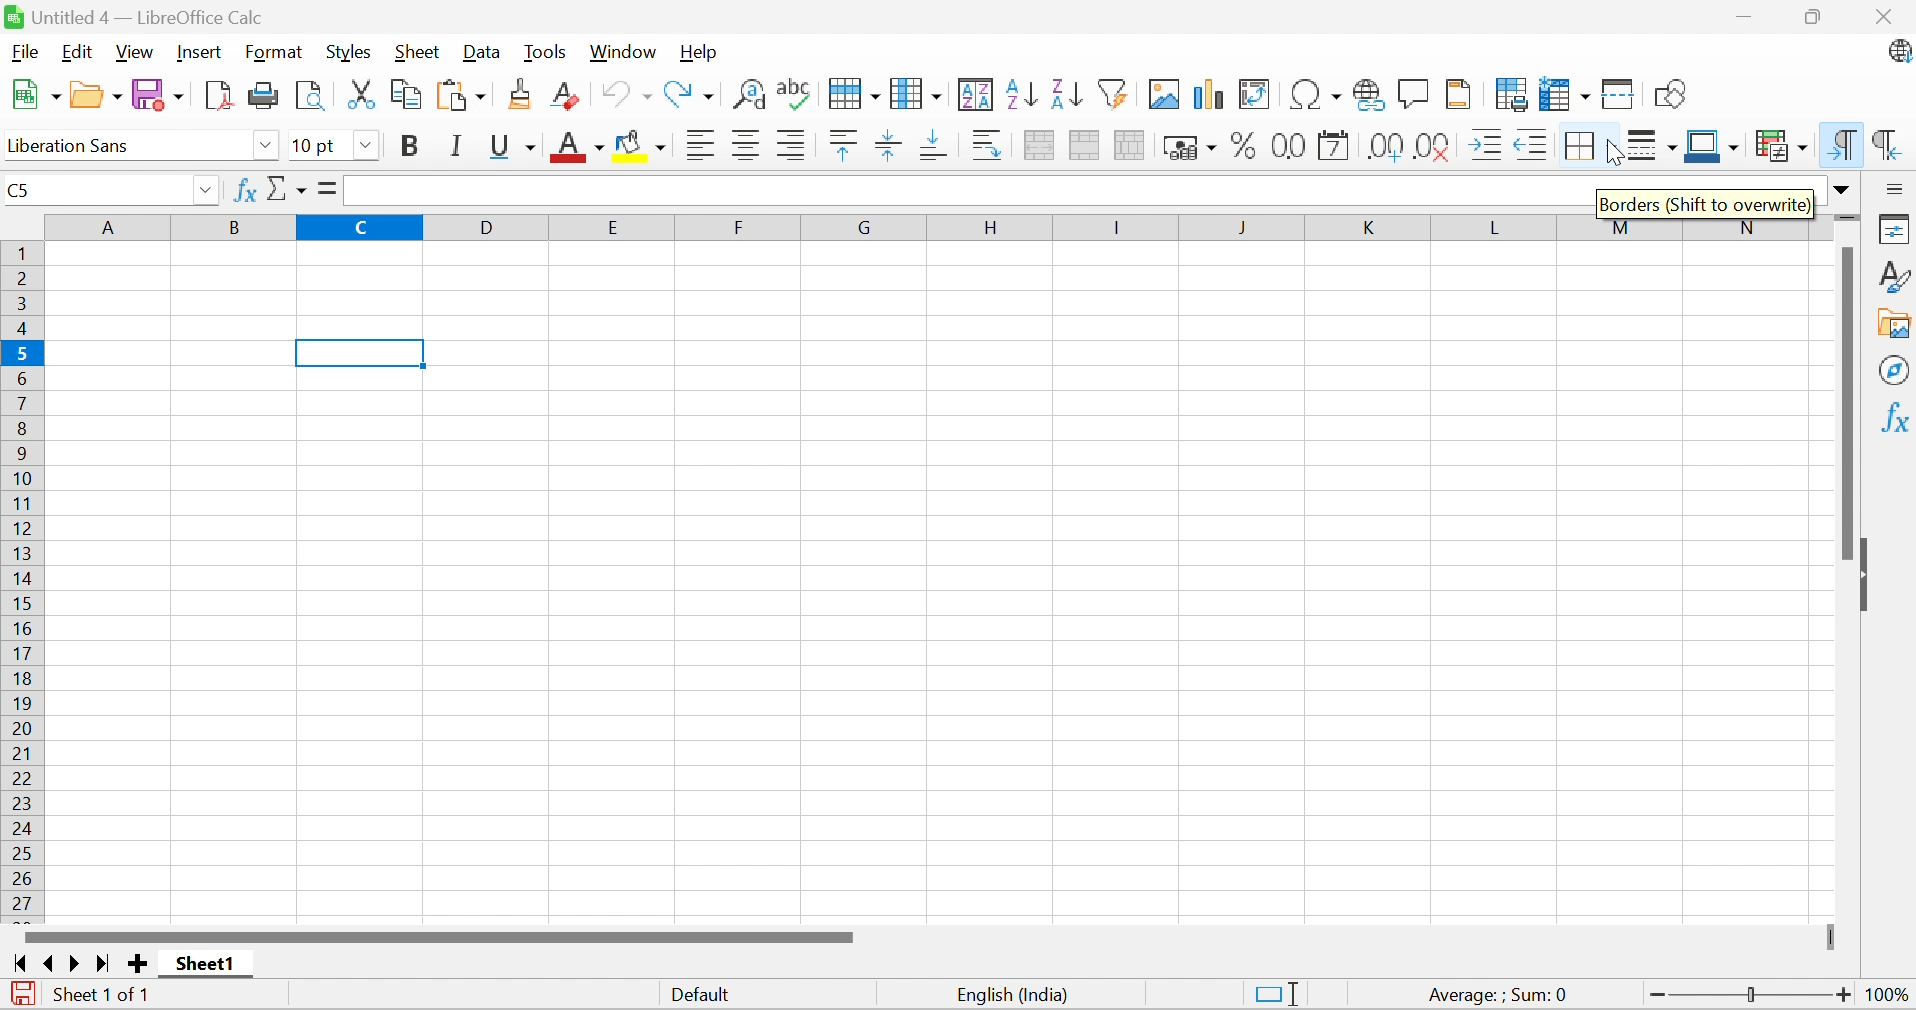  Describe the element at coordinates (1845, 401) in the screenshot. I see `Scroll bar` at that location.